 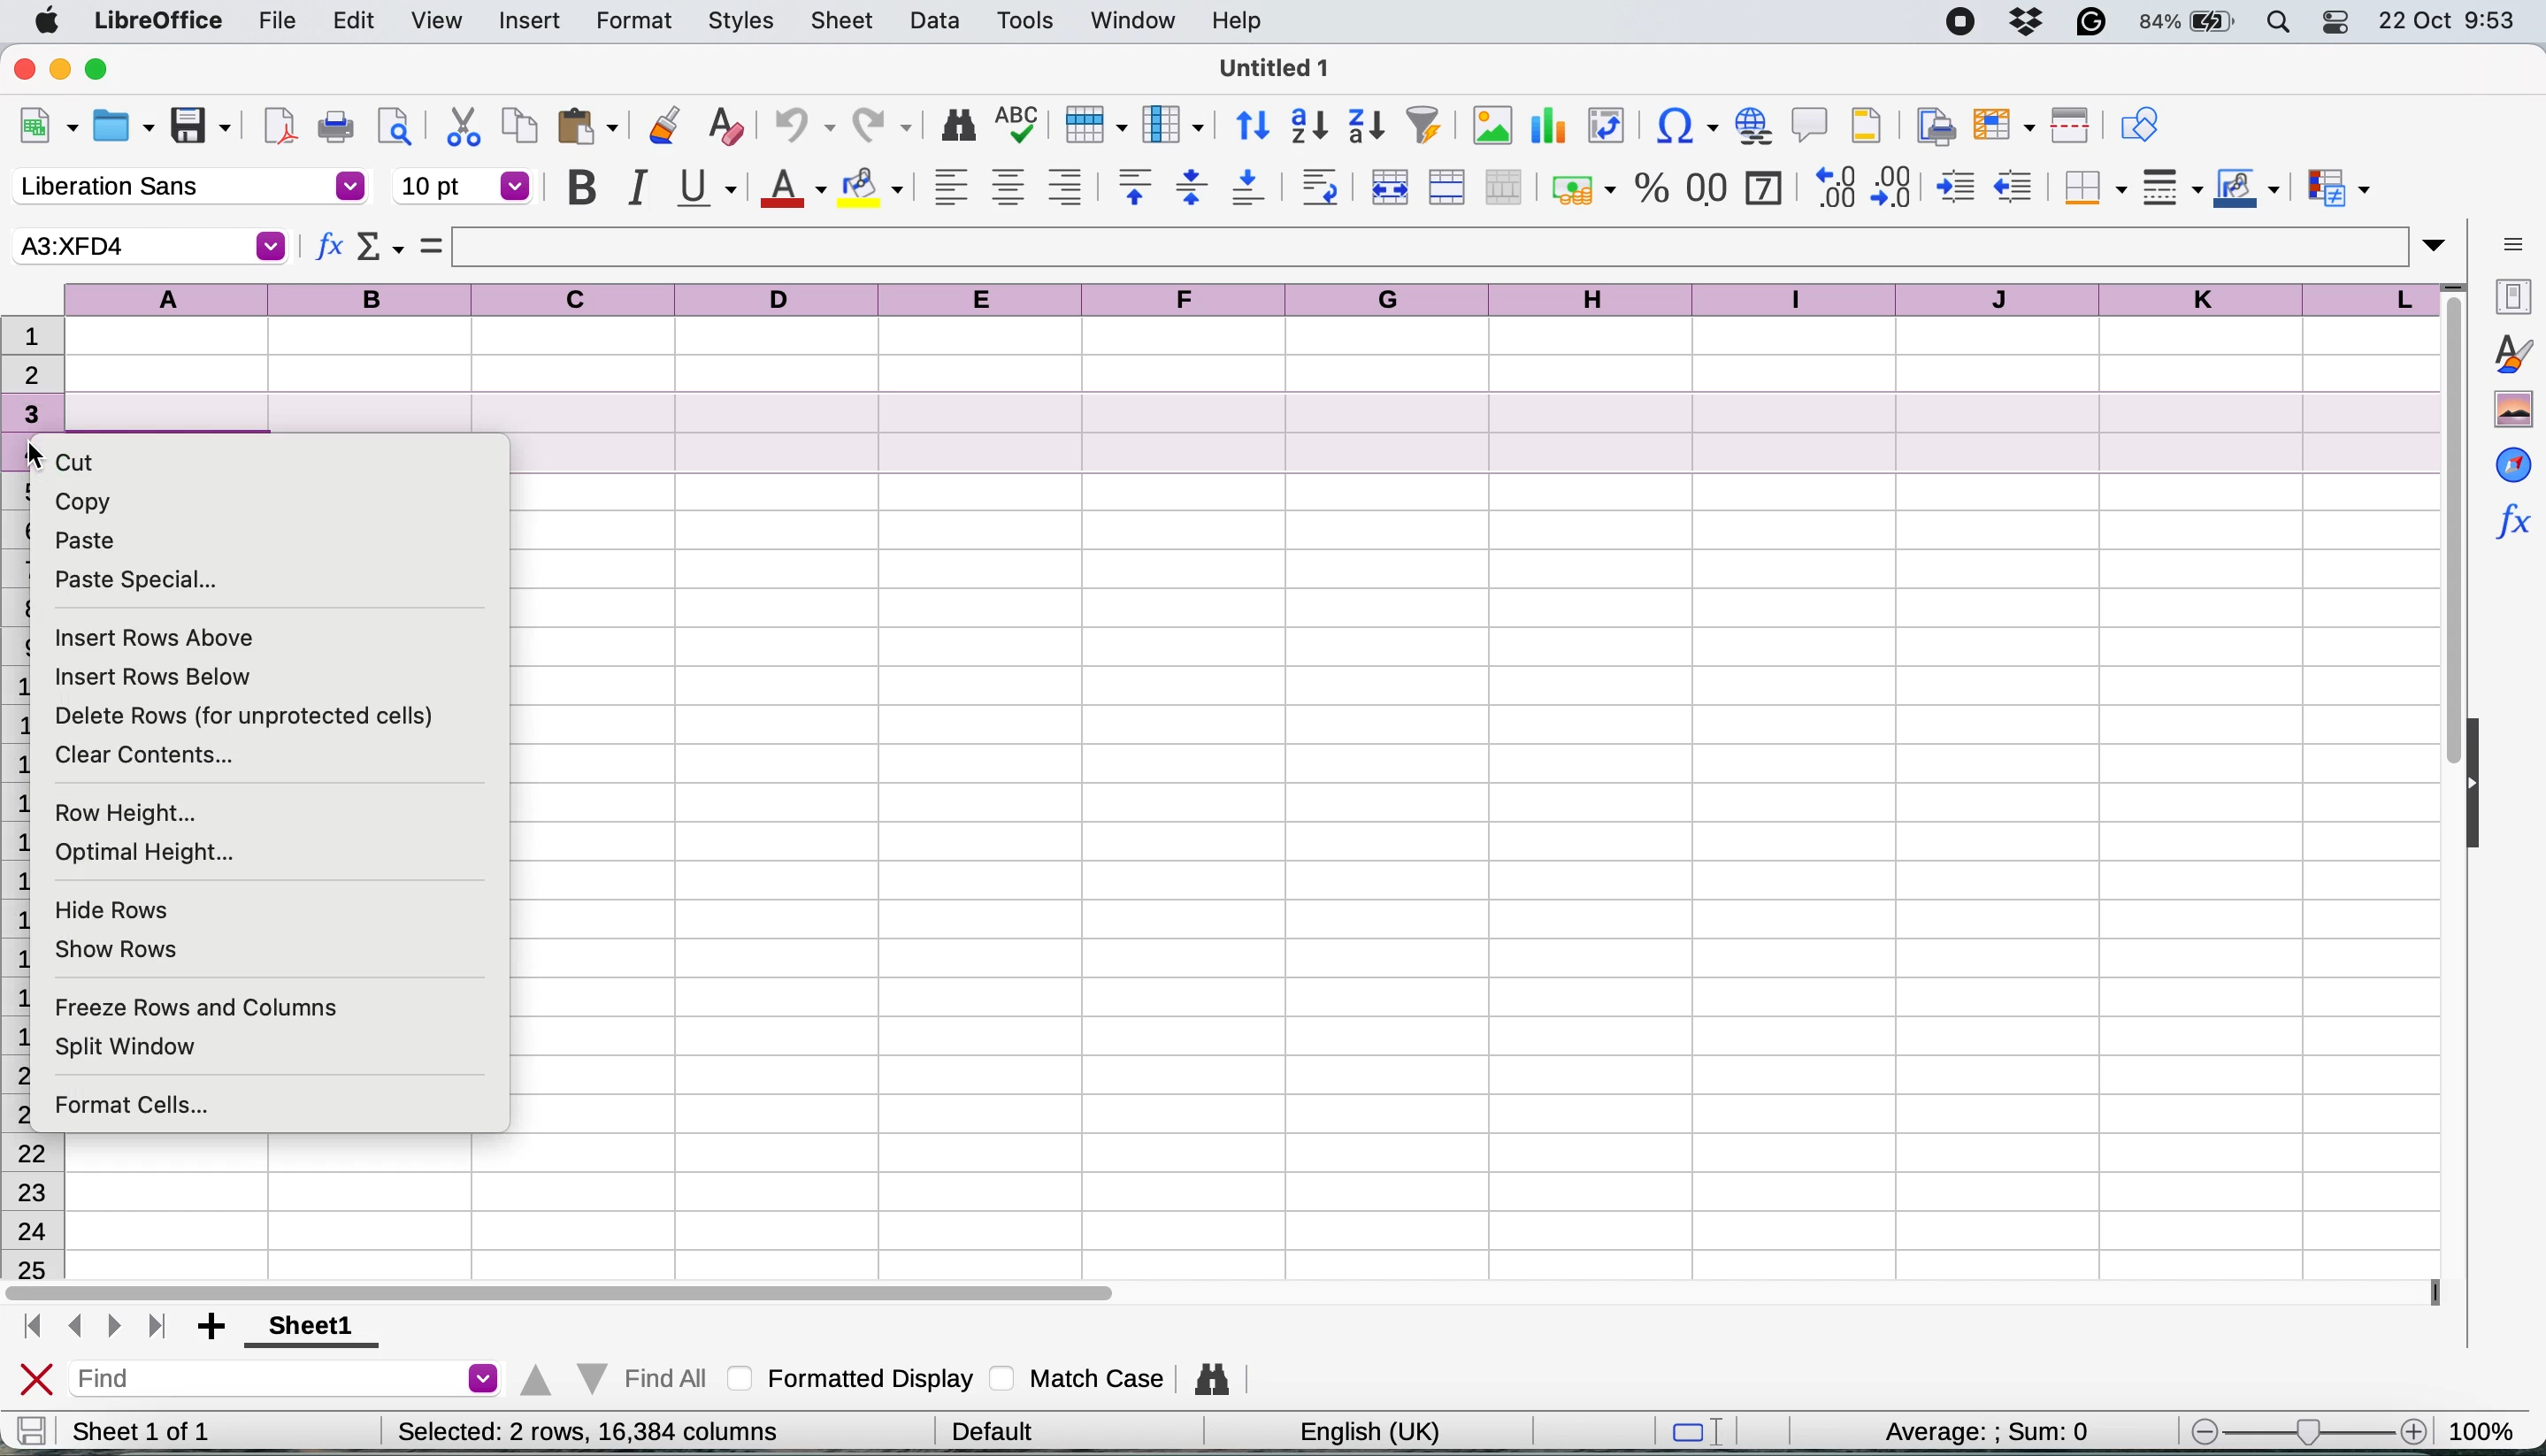 What do you see at coordinates (2171, 187) in the screenshot?
I see `border styles` at bounding box center [2171, 187].